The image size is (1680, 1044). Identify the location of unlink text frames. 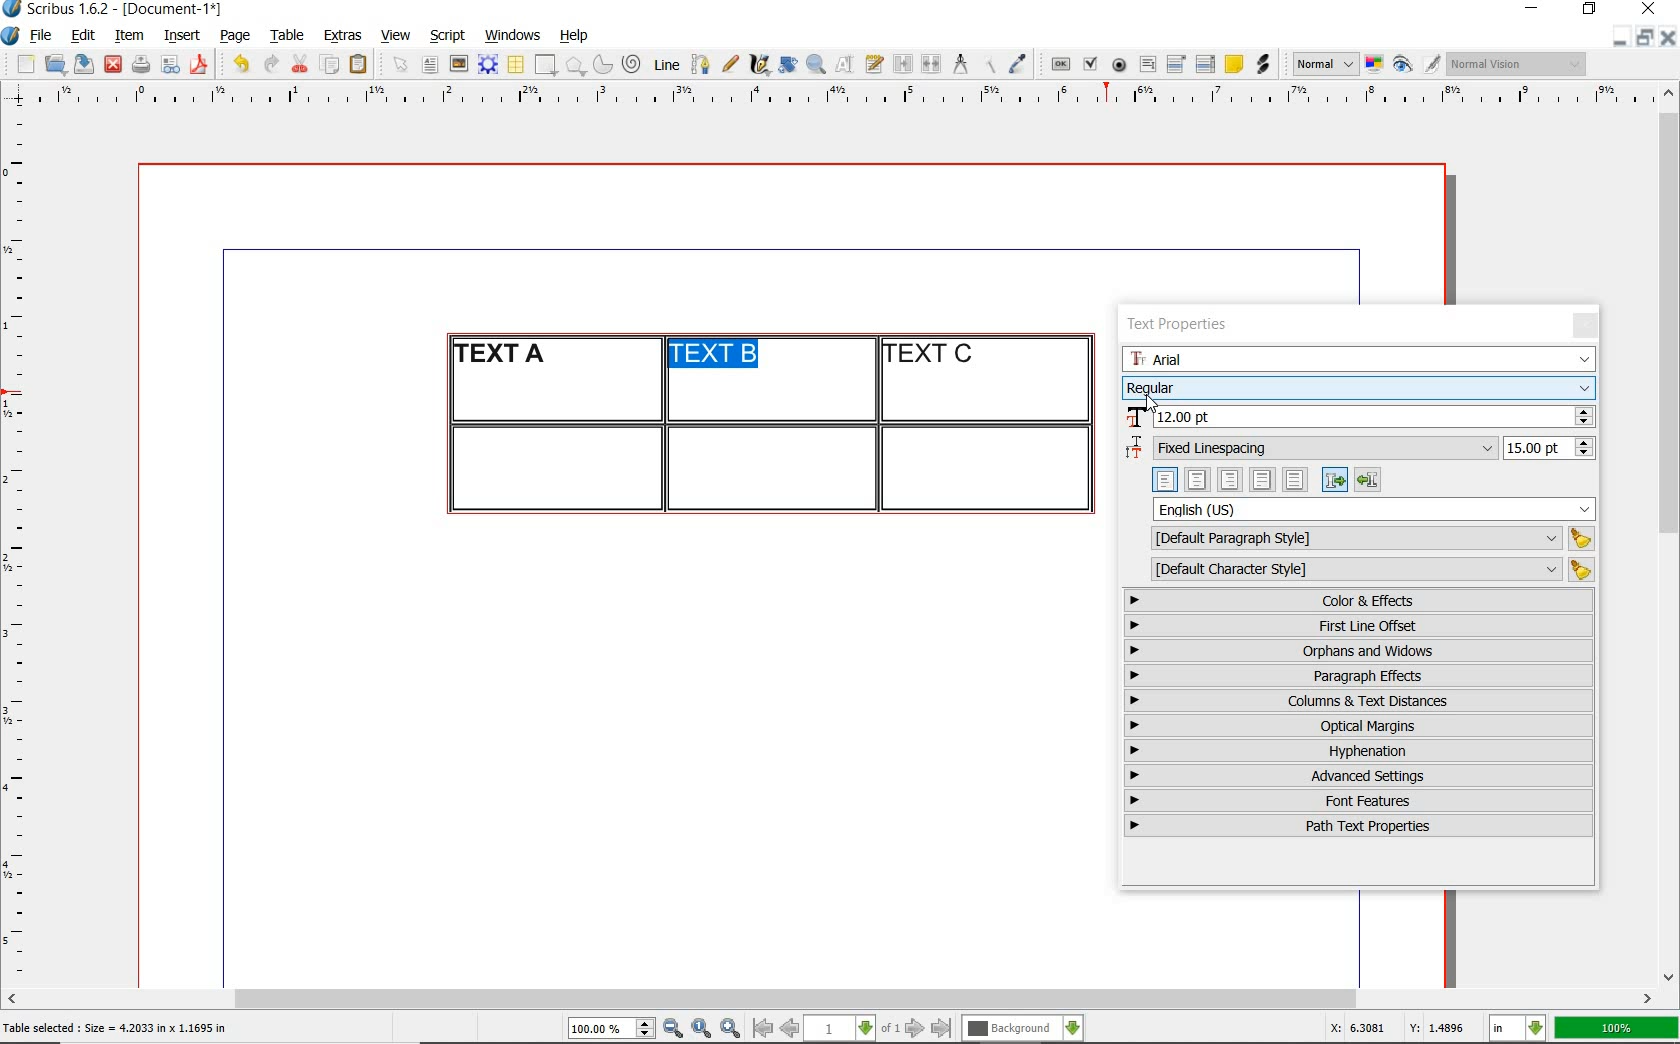
(931, 65).